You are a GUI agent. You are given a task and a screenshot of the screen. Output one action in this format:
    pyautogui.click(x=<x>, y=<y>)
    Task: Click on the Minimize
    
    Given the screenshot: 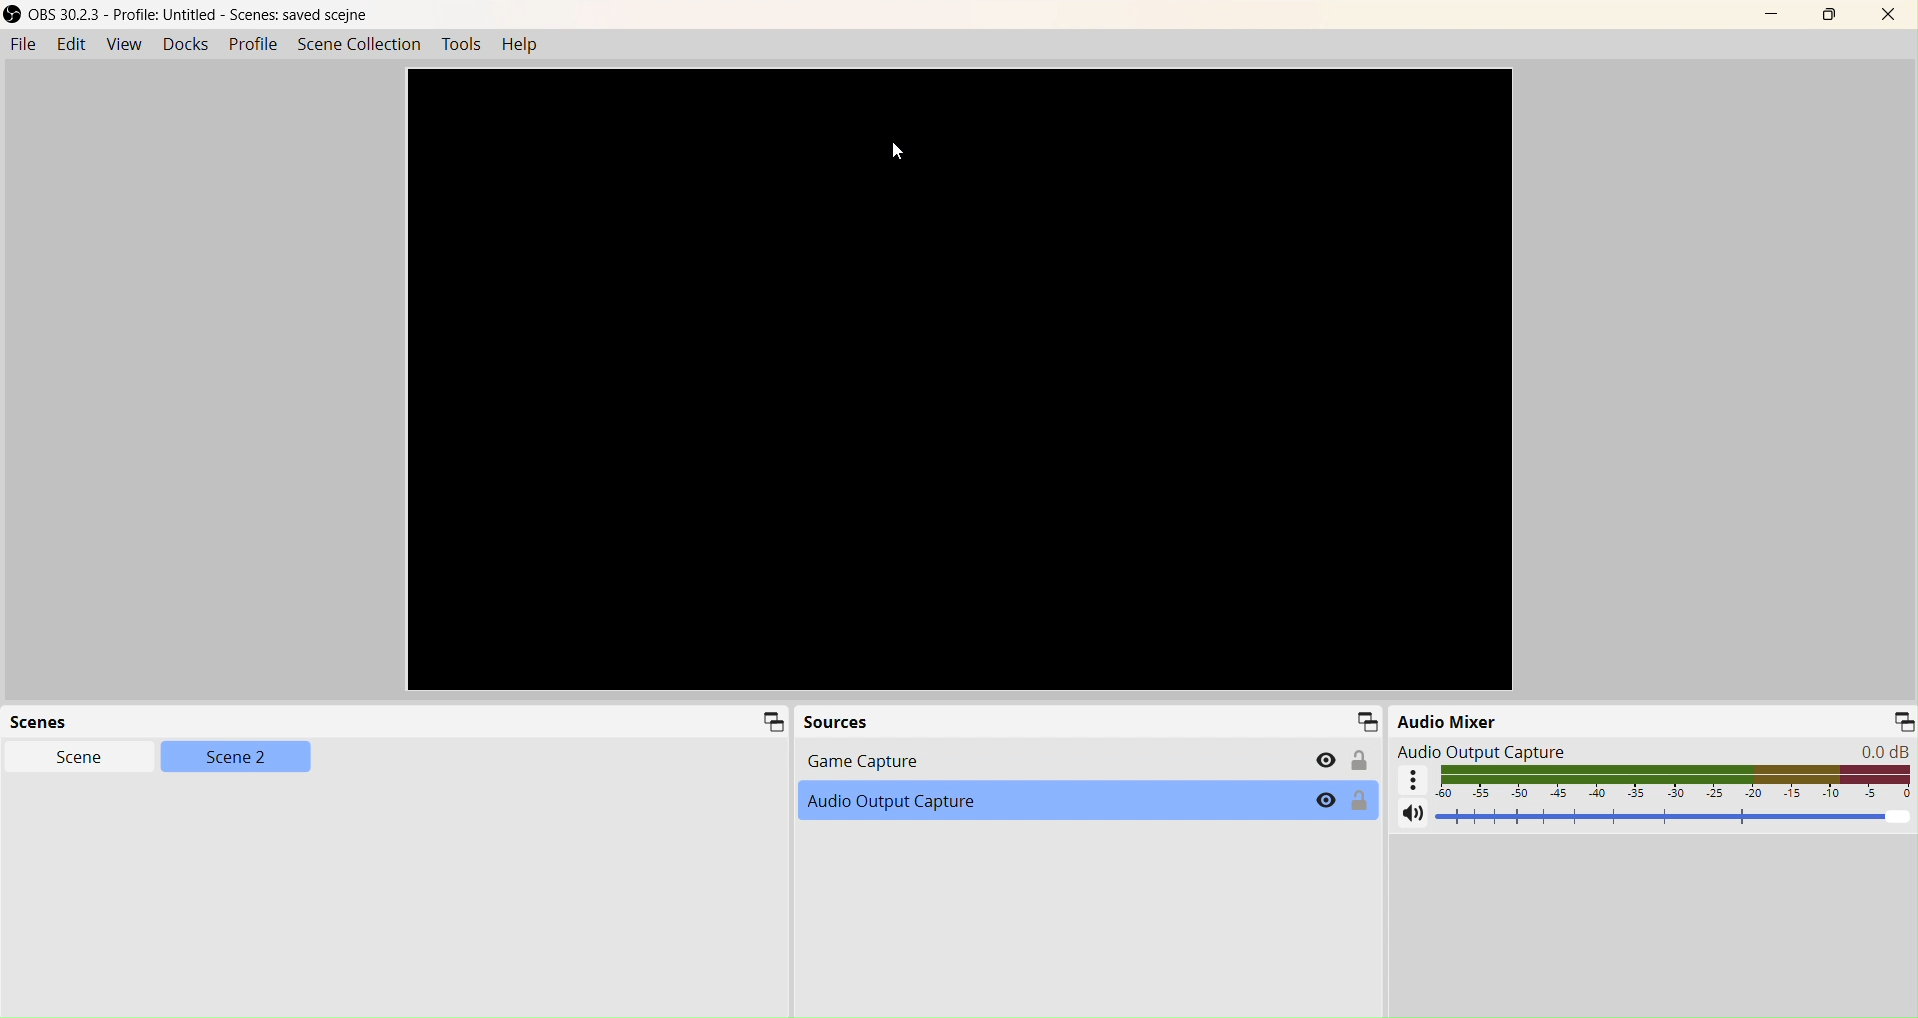 What is the action you would take?
    pyautogui.click(x=1777, y=15)
    